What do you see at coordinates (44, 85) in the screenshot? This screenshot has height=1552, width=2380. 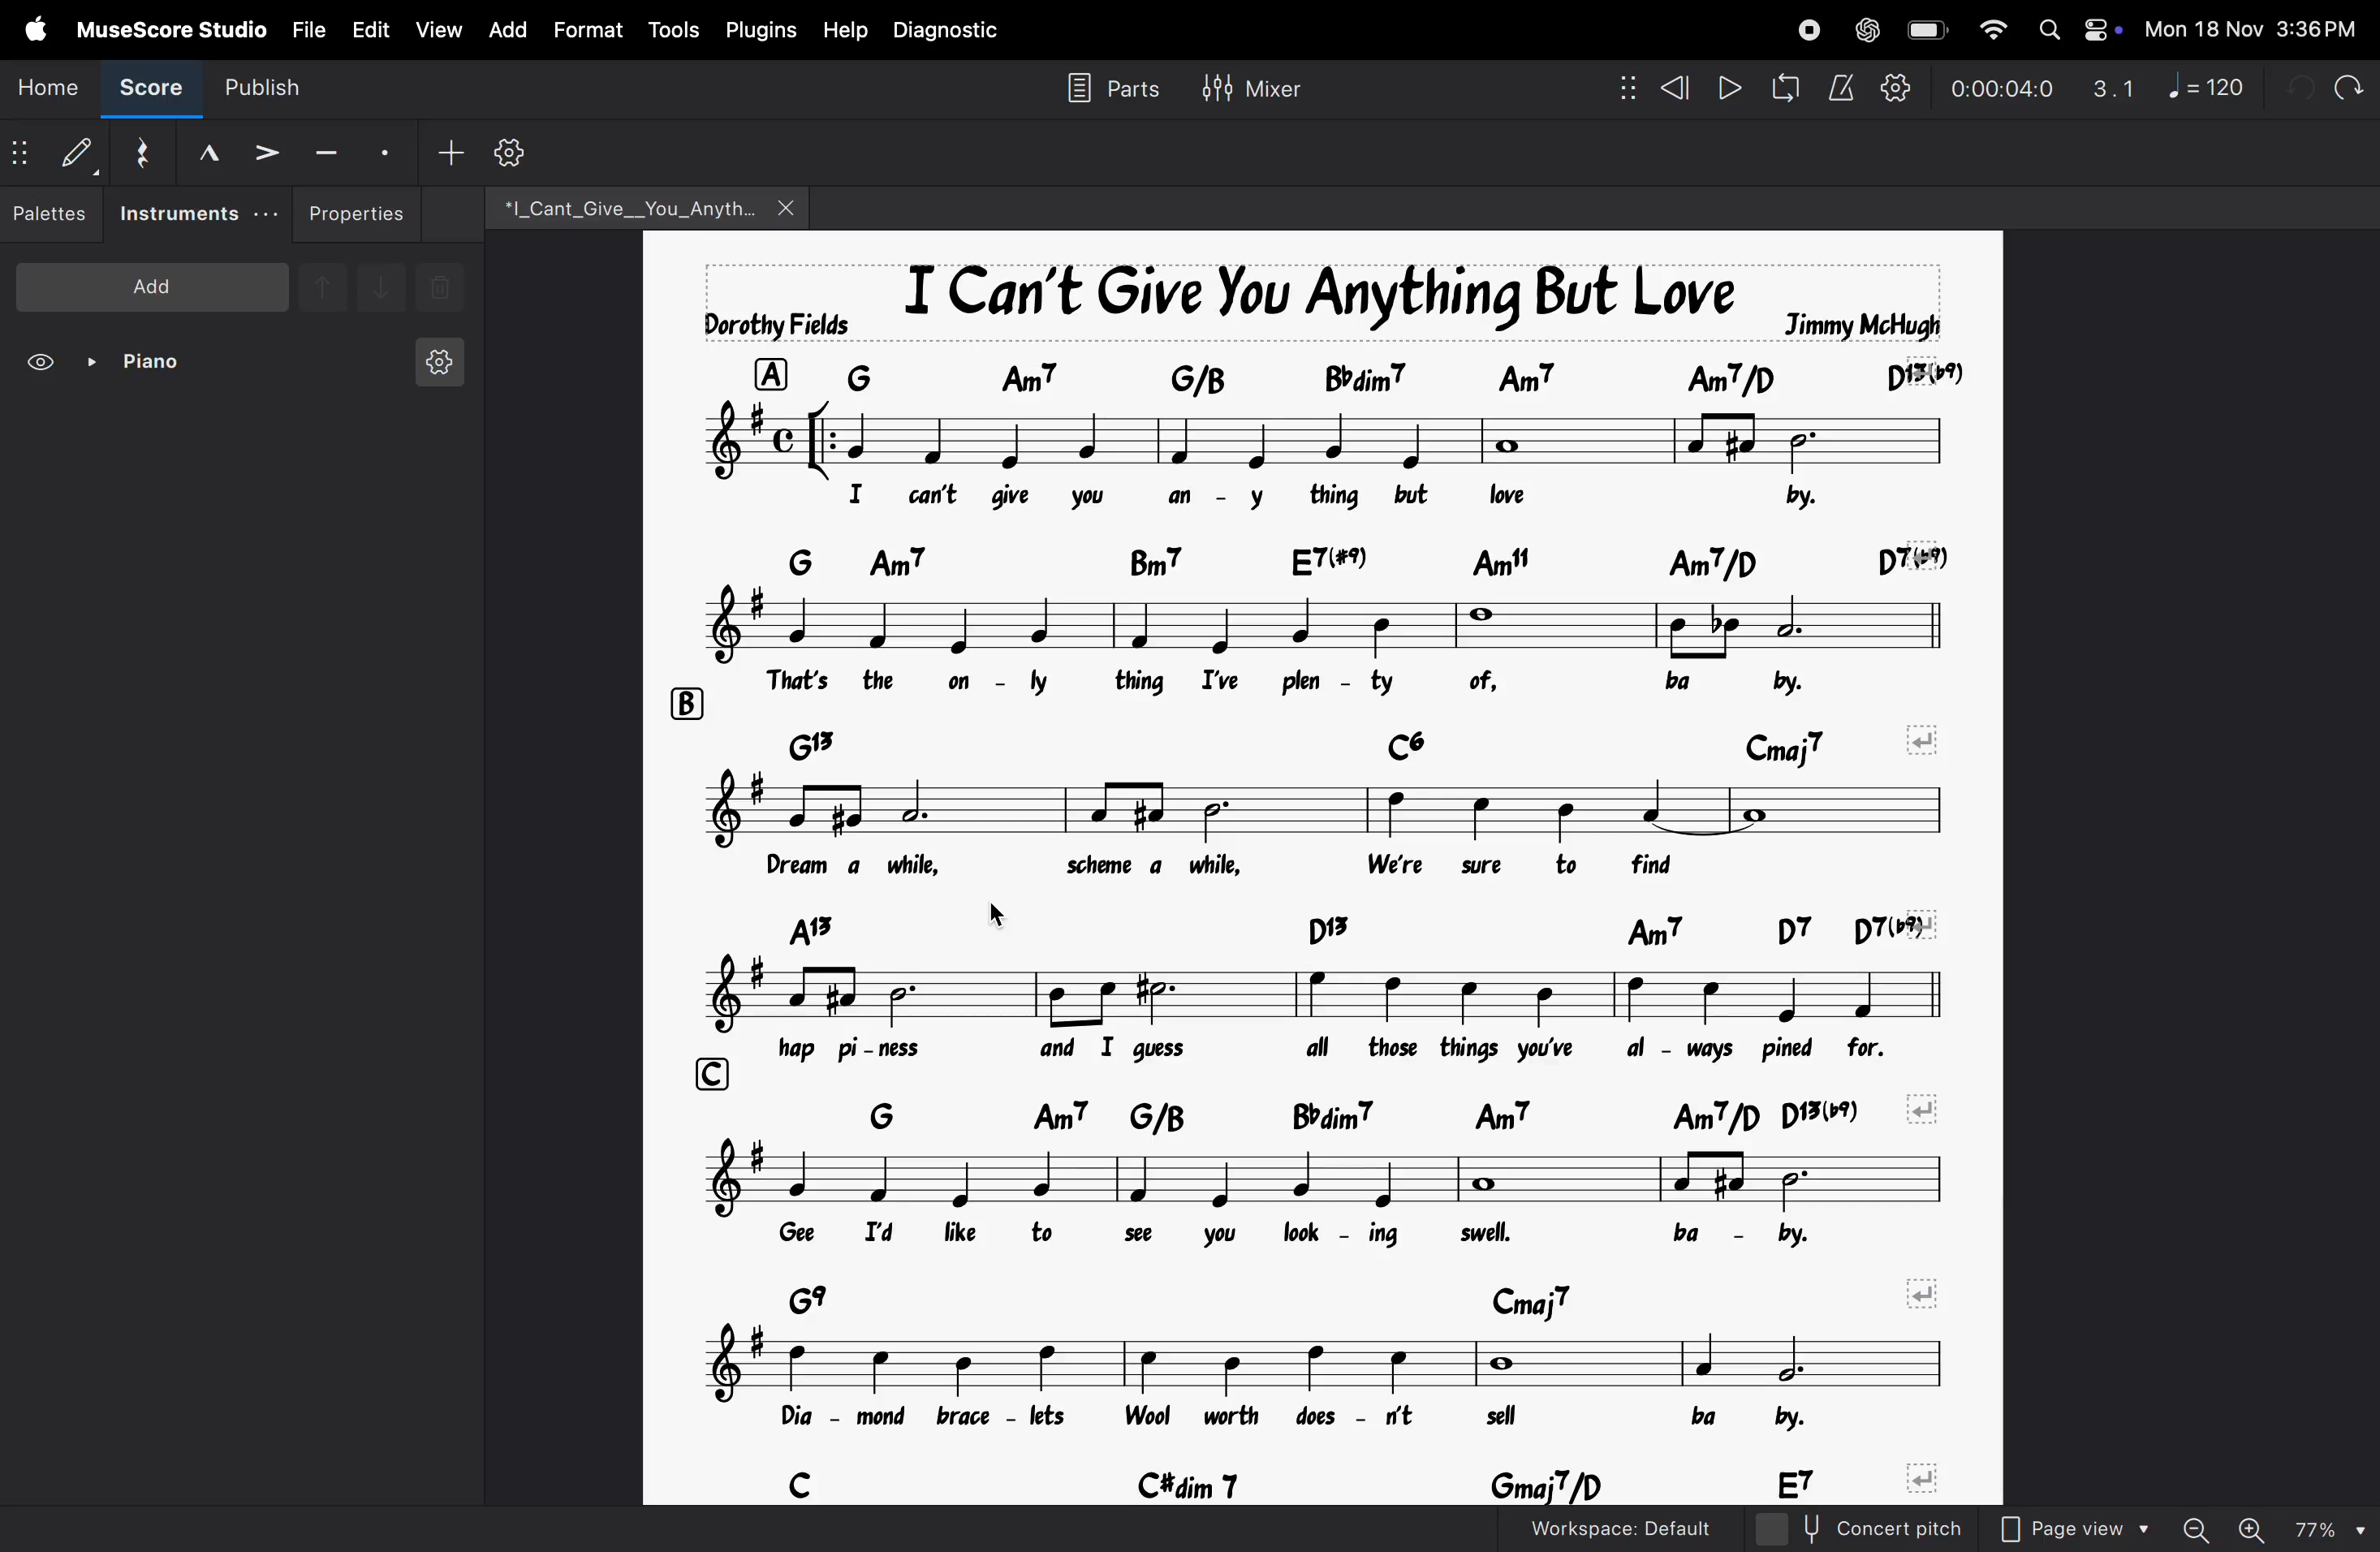 I see `home` at bounding box center [44, 85].